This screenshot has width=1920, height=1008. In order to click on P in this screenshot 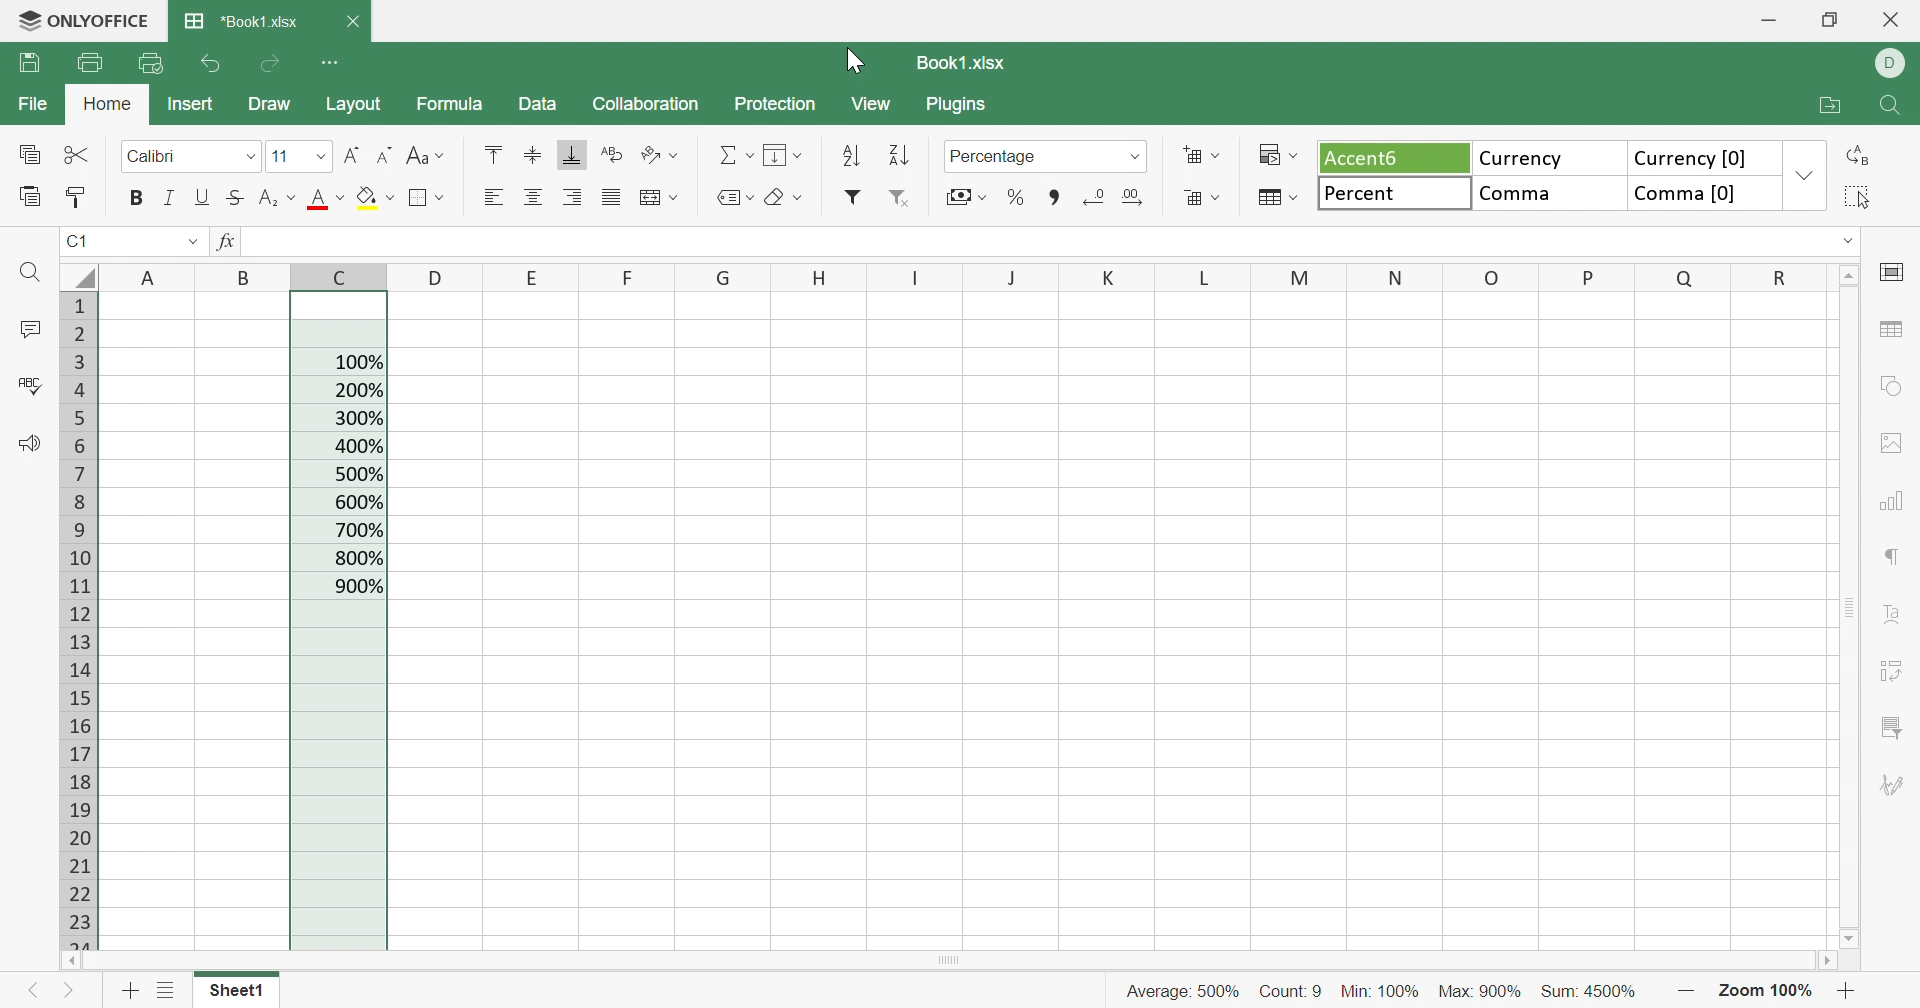, I will do `click(1586, 279)`.